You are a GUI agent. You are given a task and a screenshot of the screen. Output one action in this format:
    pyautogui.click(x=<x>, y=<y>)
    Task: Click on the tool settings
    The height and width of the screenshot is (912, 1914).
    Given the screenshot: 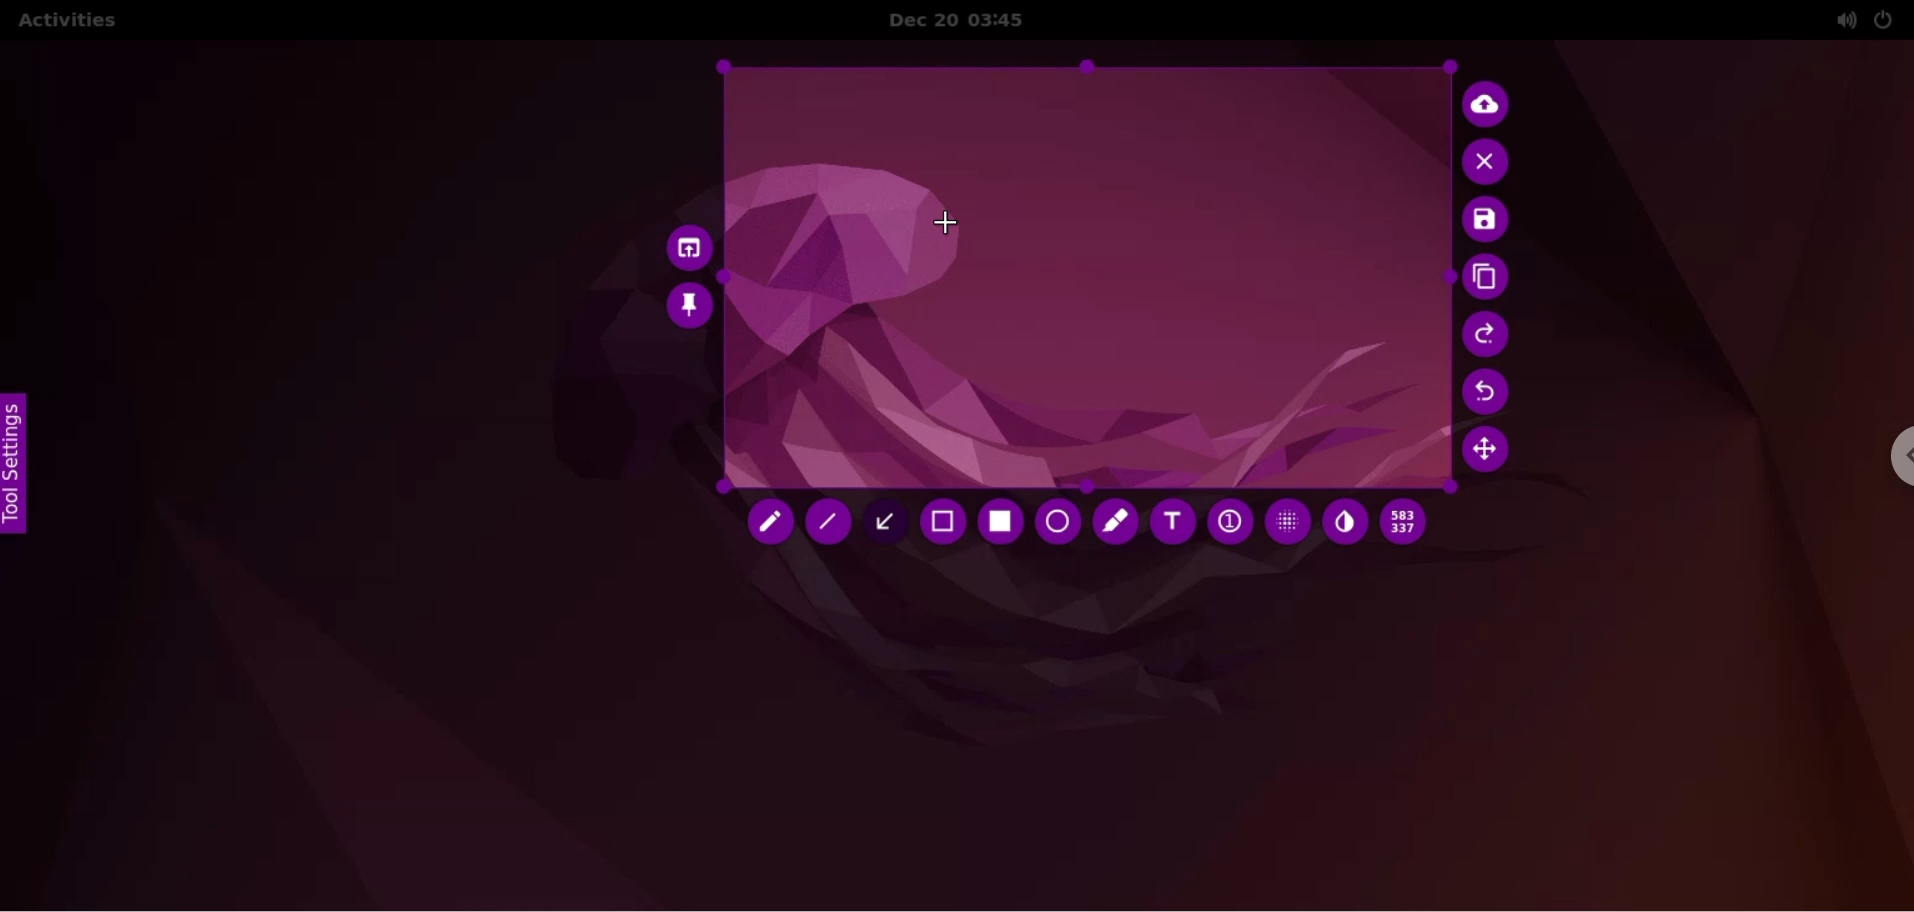 What is the action you would take?
    pyautogui.click(x=22, y=464)
    